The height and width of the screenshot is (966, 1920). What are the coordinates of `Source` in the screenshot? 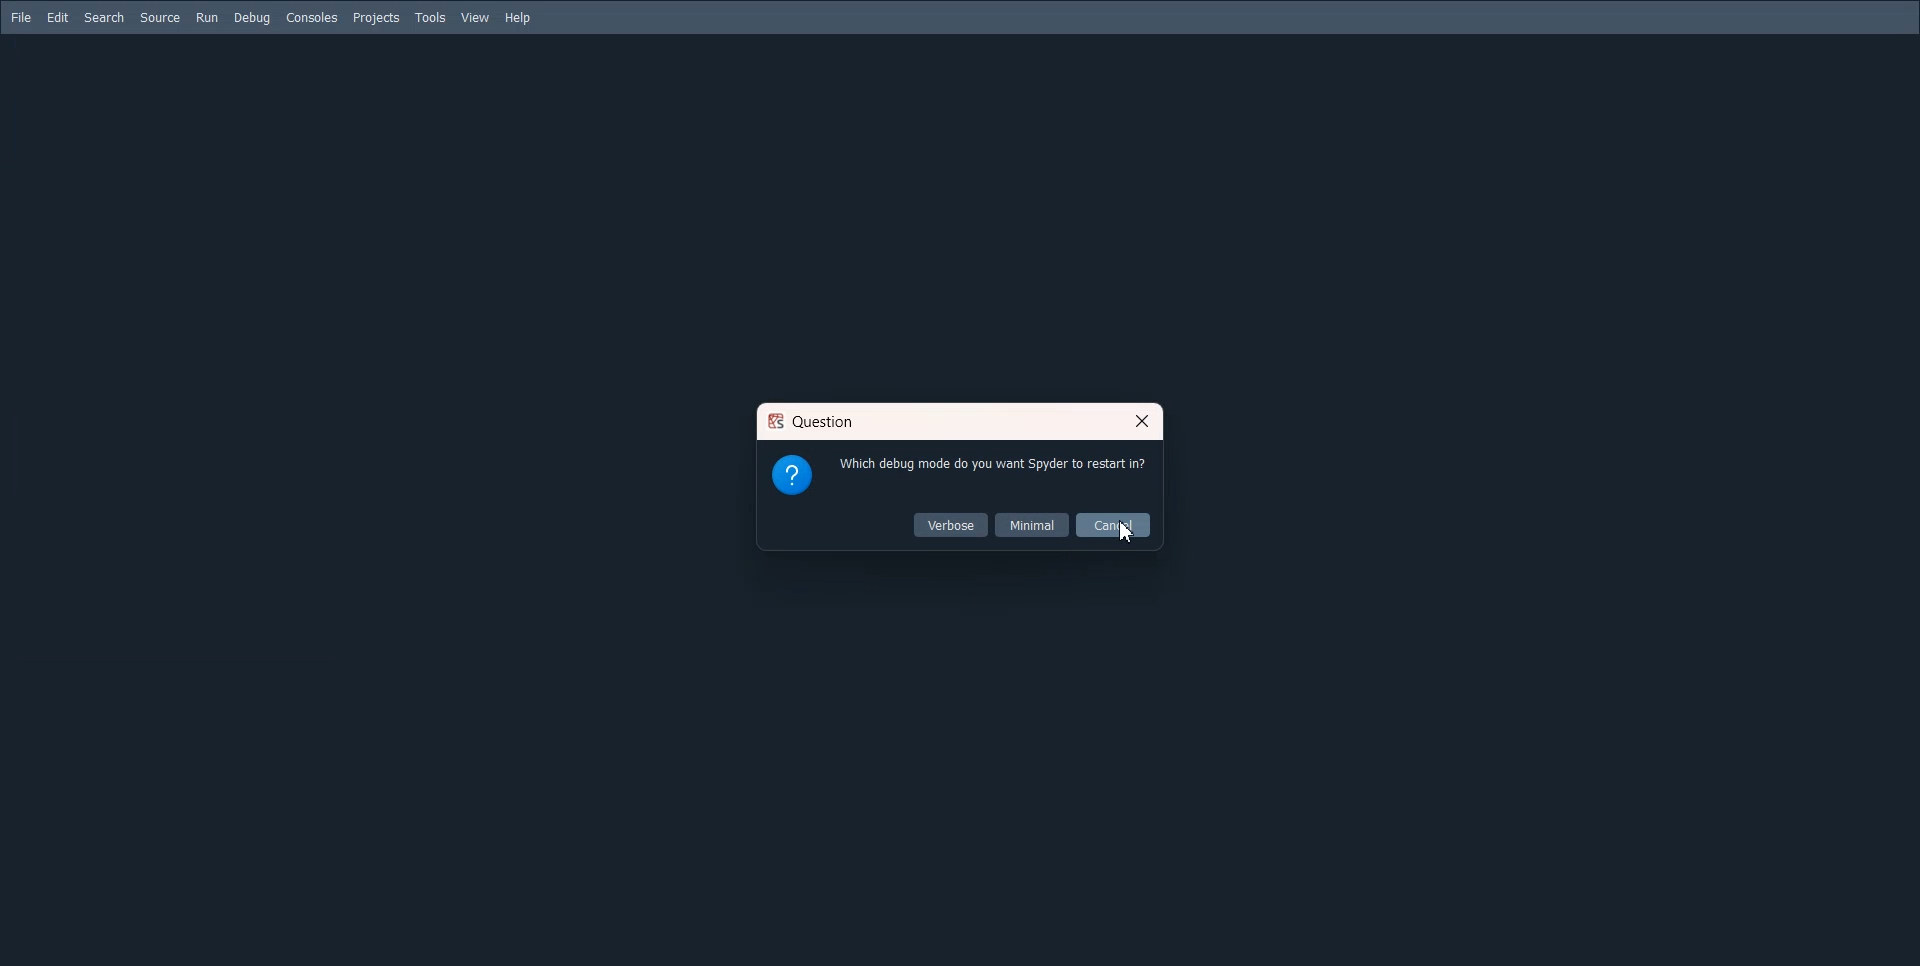 It's located at (160, 17).